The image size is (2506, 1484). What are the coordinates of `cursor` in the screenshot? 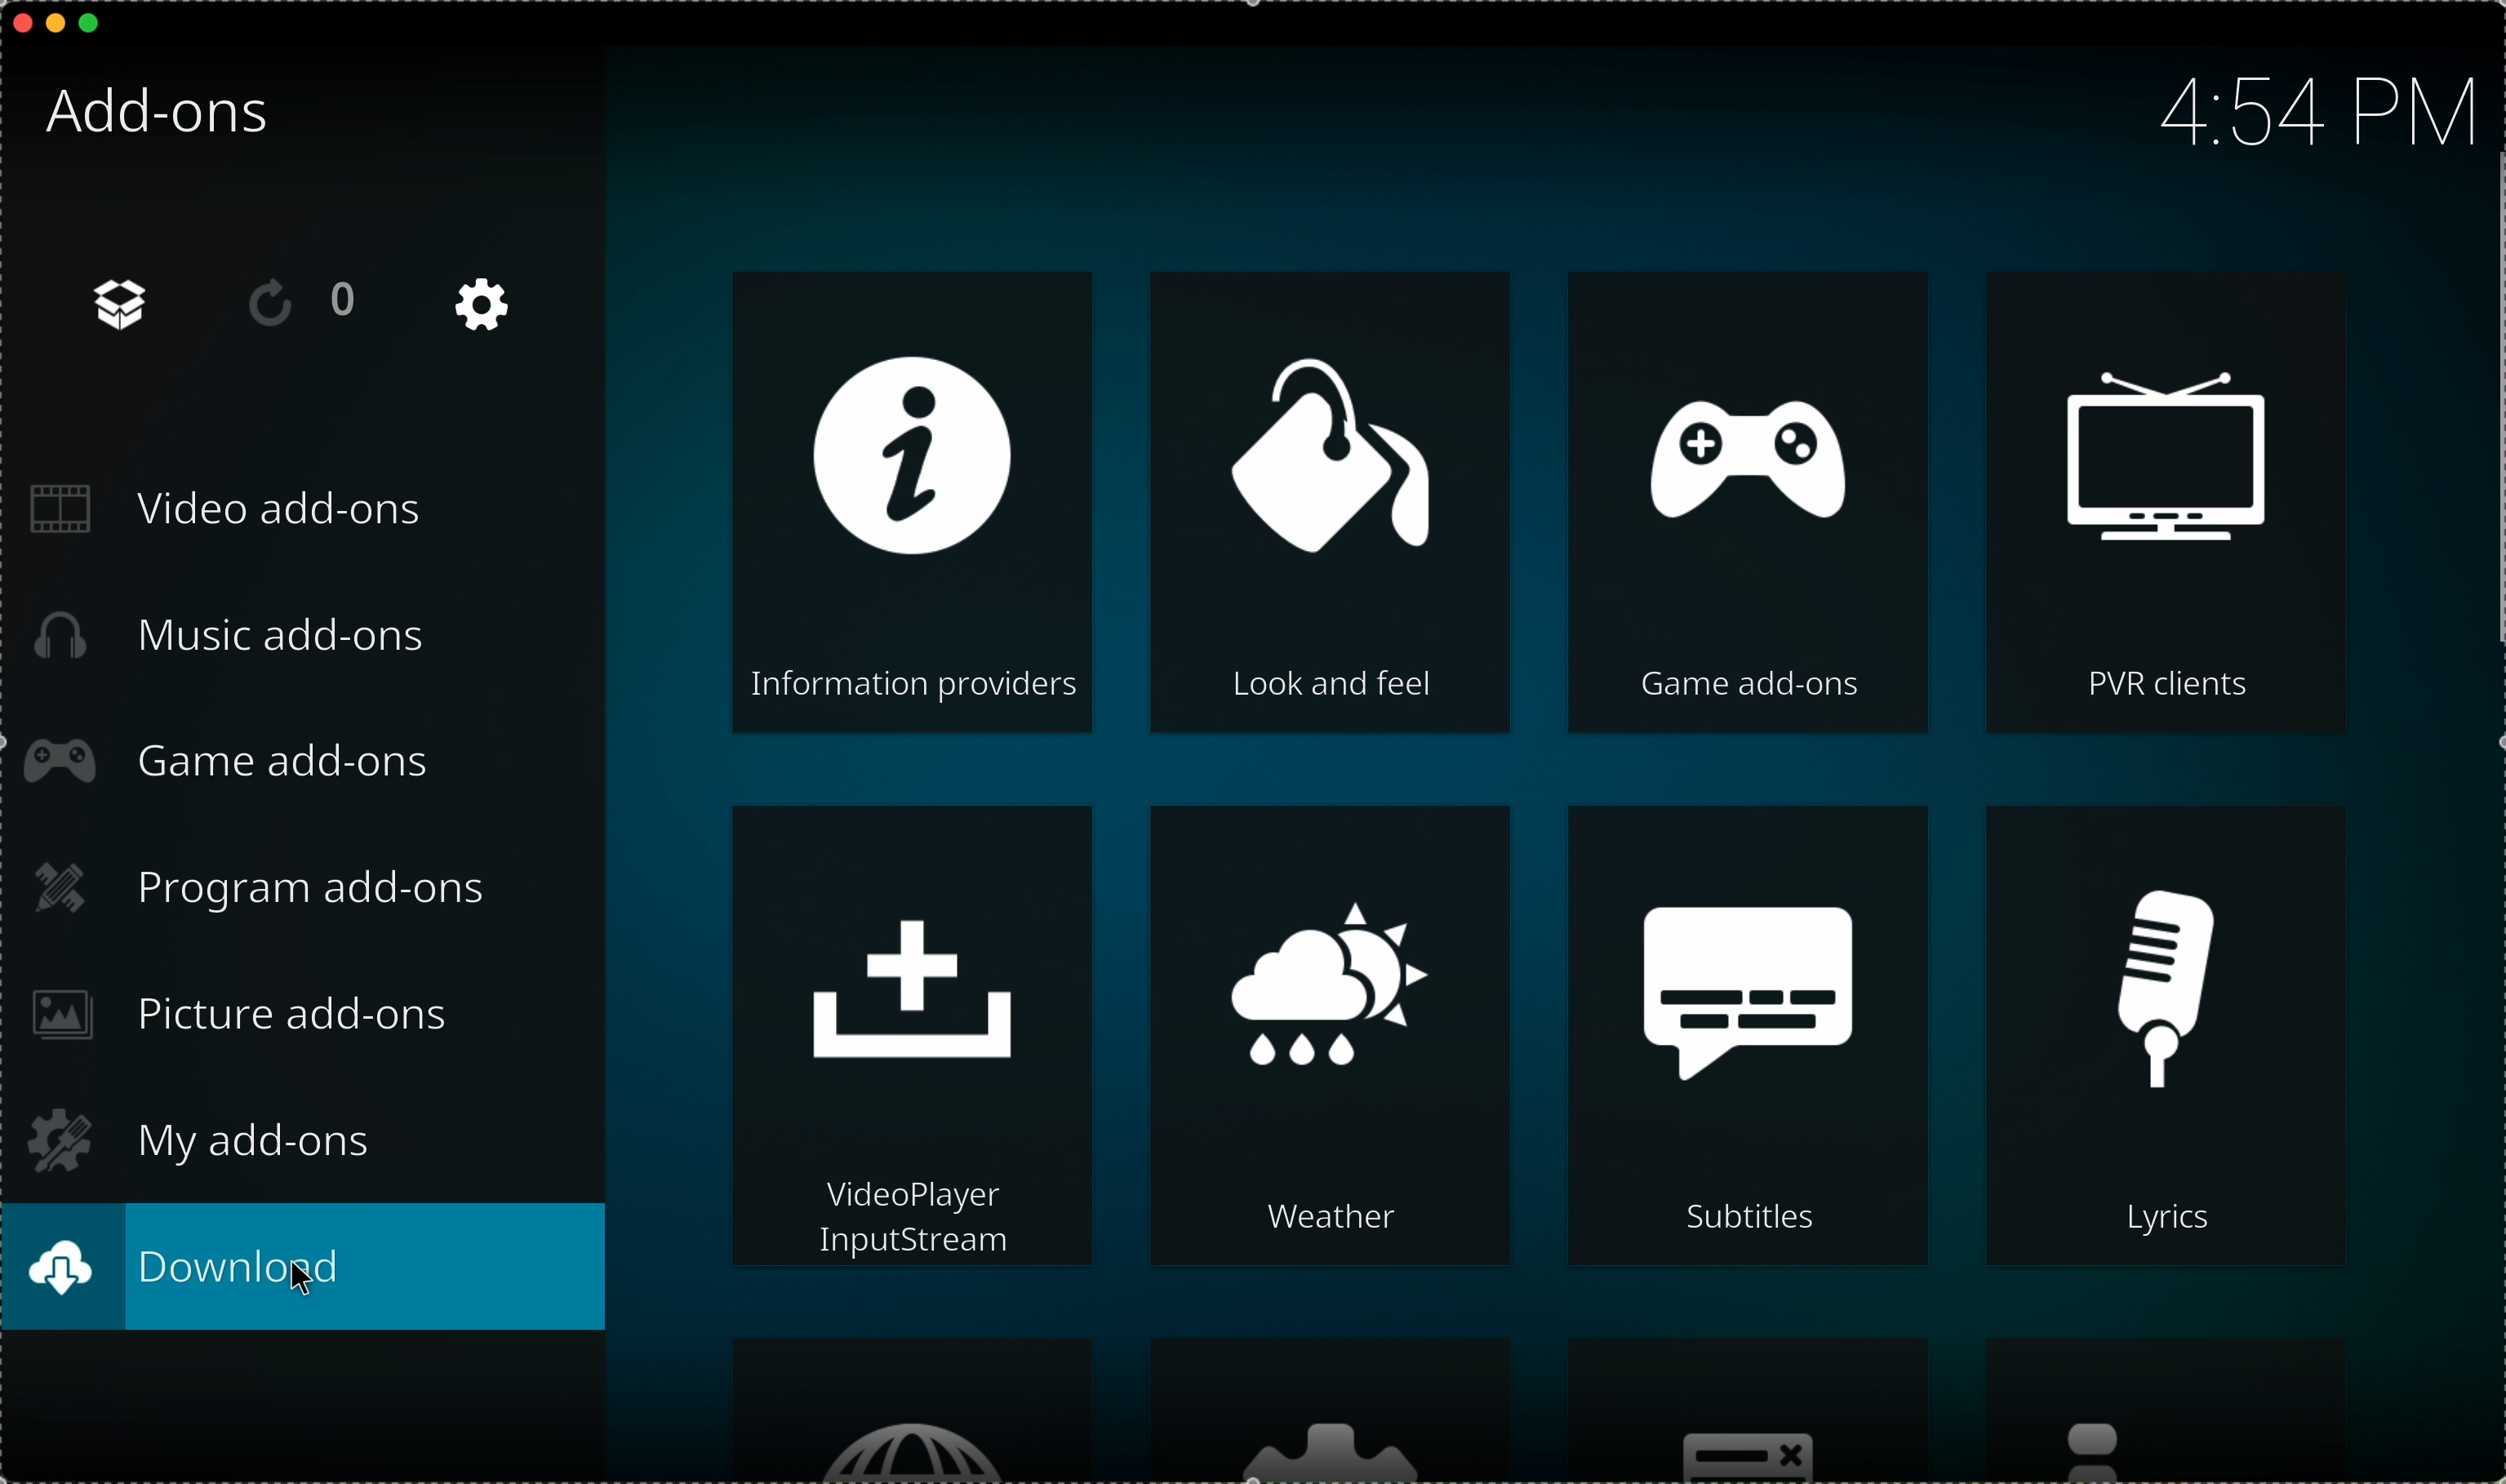 It's located at (305, 1284).